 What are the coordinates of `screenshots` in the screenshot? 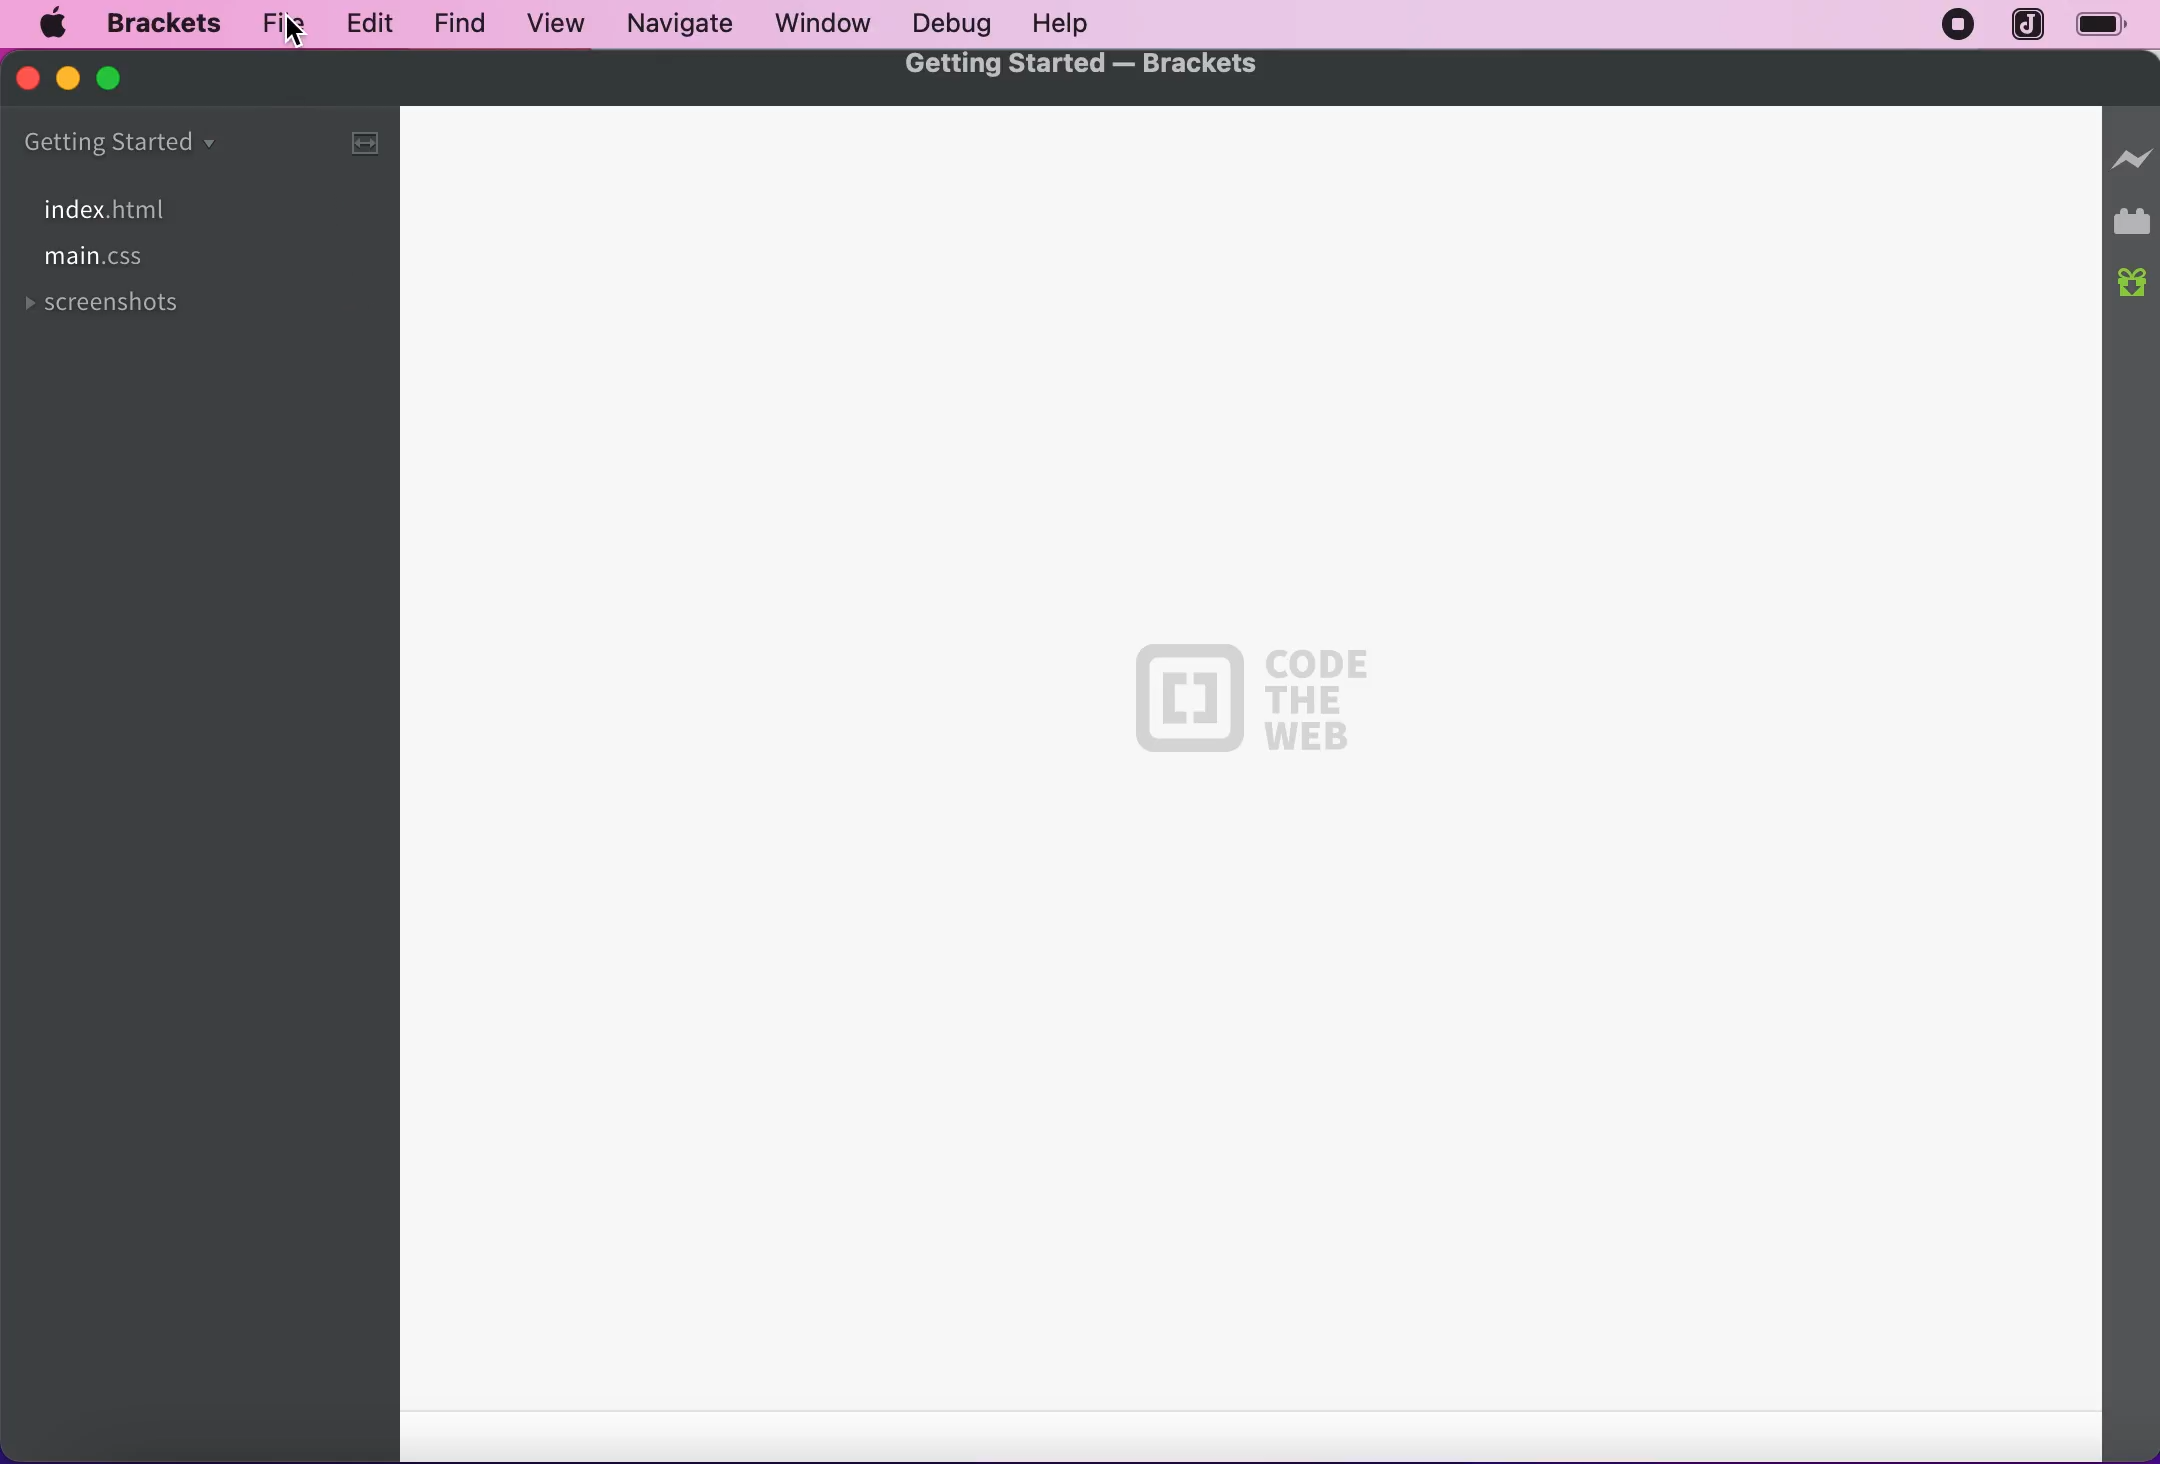 It's located at (108, 310).